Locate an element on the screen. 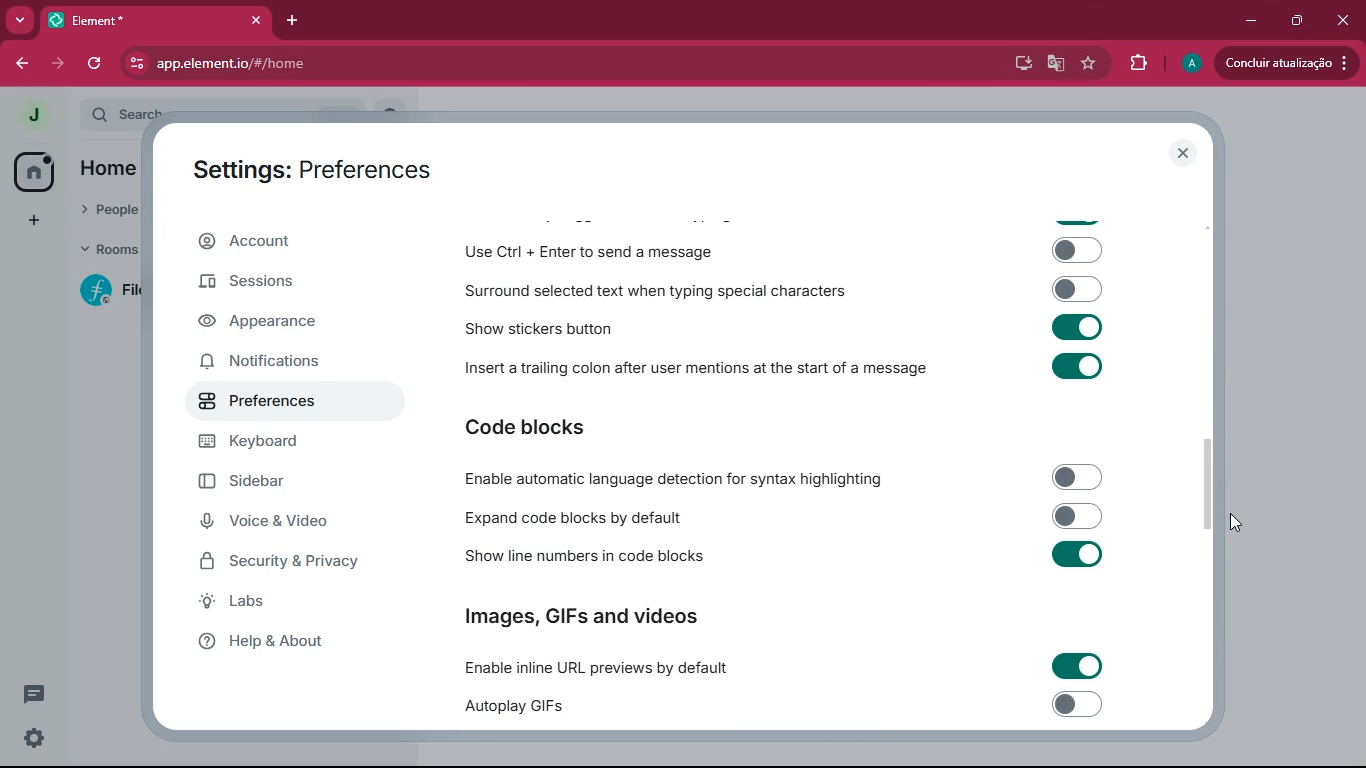 Image resolution: width=1366 pixels, height=768 pixels. security & Privacy is located at coordinates (289, 562).